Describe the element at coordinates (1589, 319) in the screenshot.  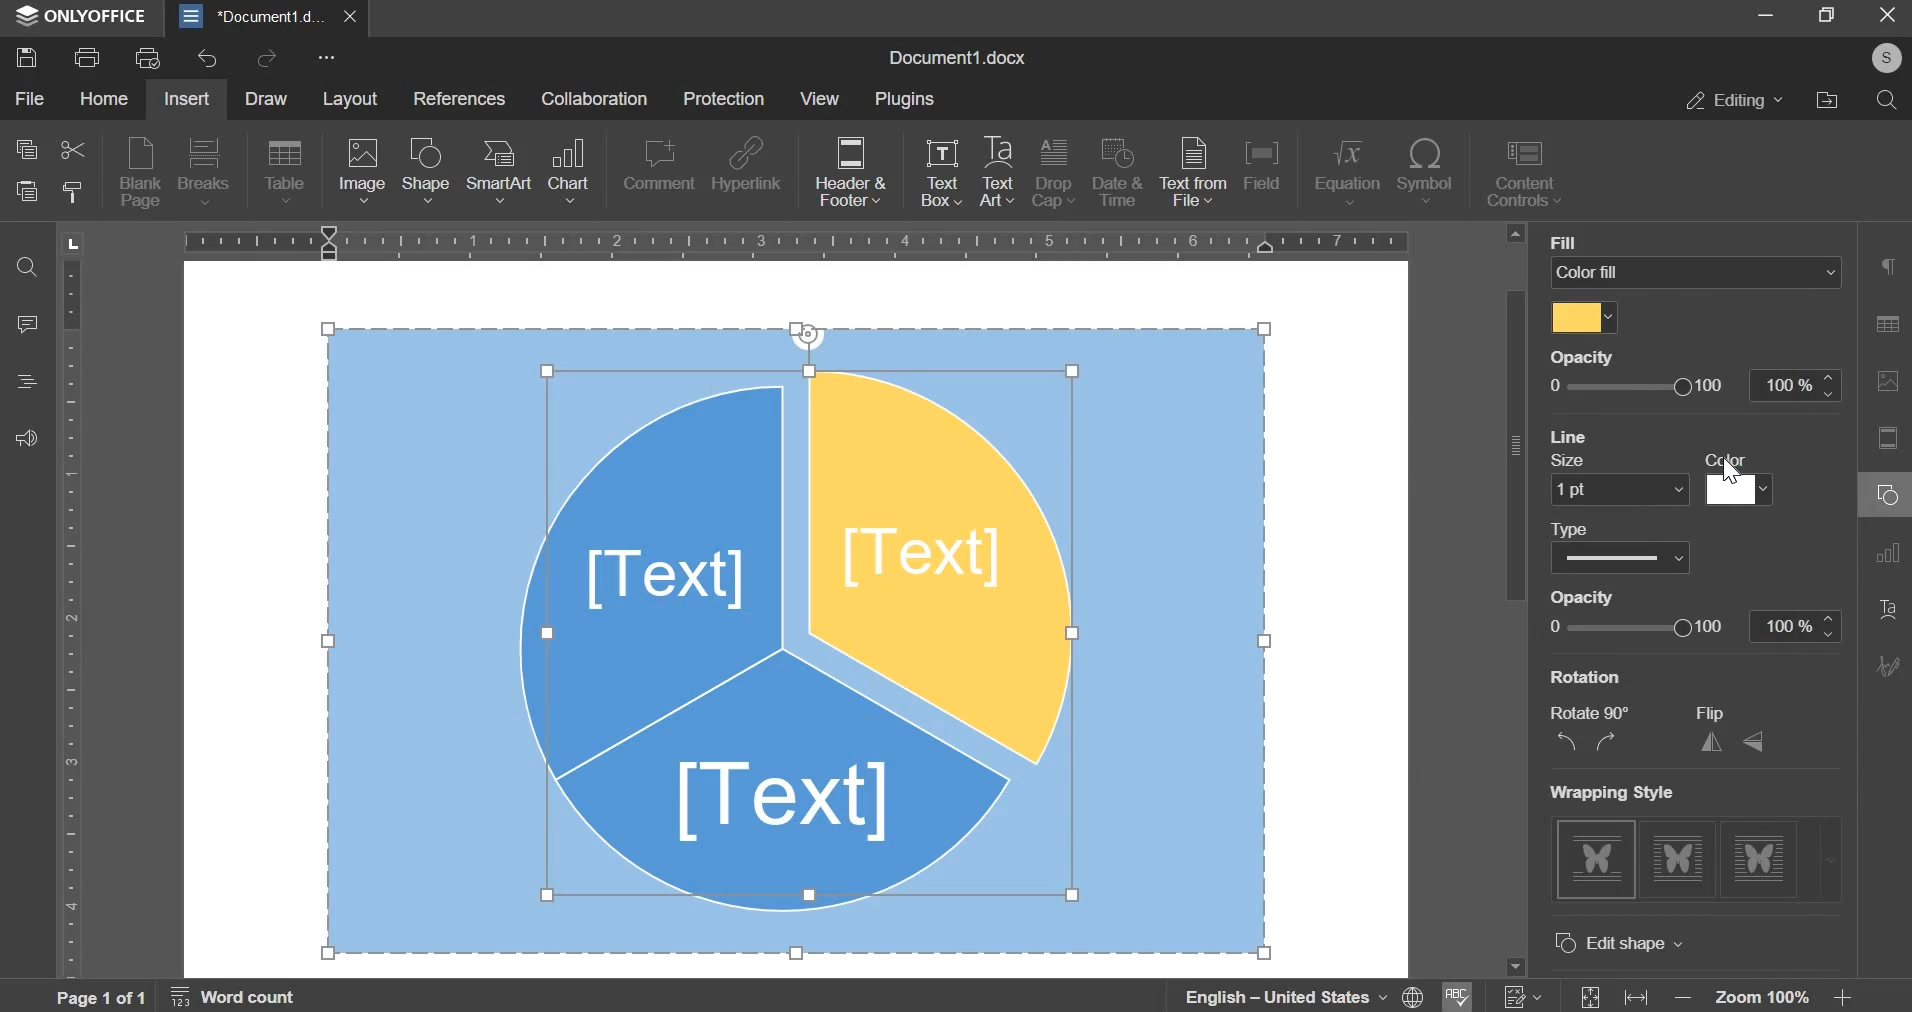
I see `select fill color` at that location.